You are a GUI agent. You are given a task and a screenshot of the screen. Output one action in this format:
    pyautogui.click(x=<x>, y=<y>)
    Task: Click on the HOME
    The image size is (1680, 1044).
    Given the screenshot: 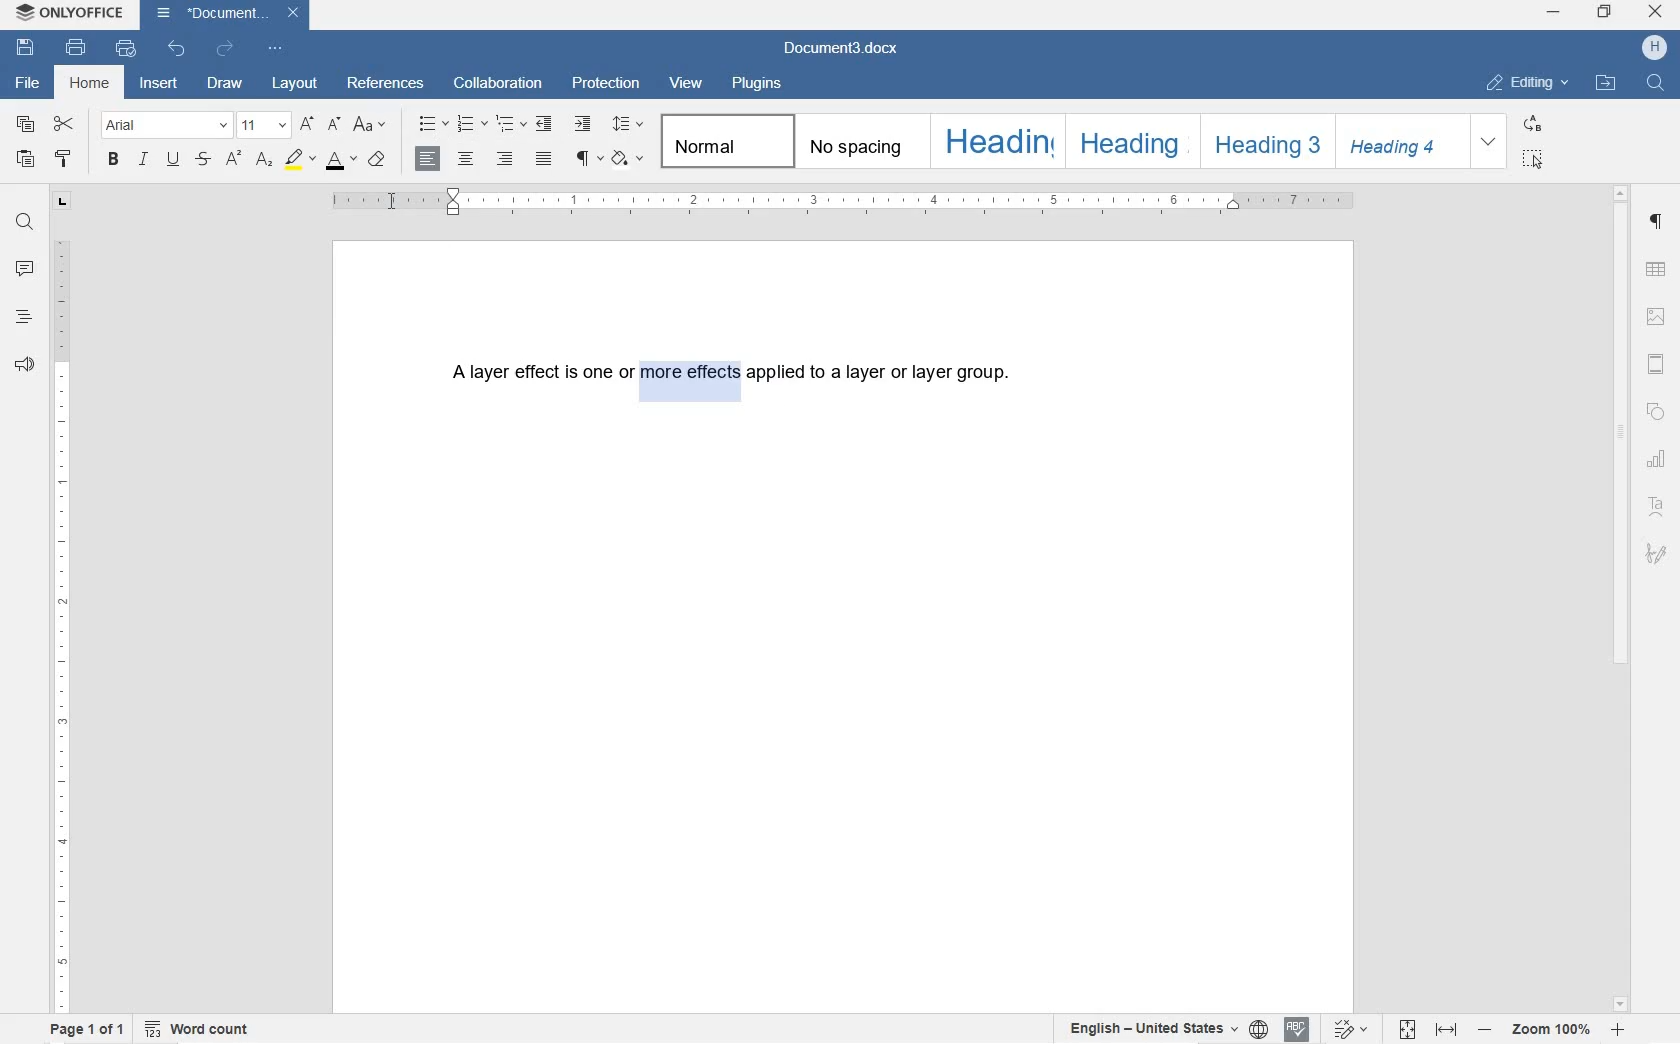 What is the action you would take?
    pyautogui.click(x=92, y=84)
    